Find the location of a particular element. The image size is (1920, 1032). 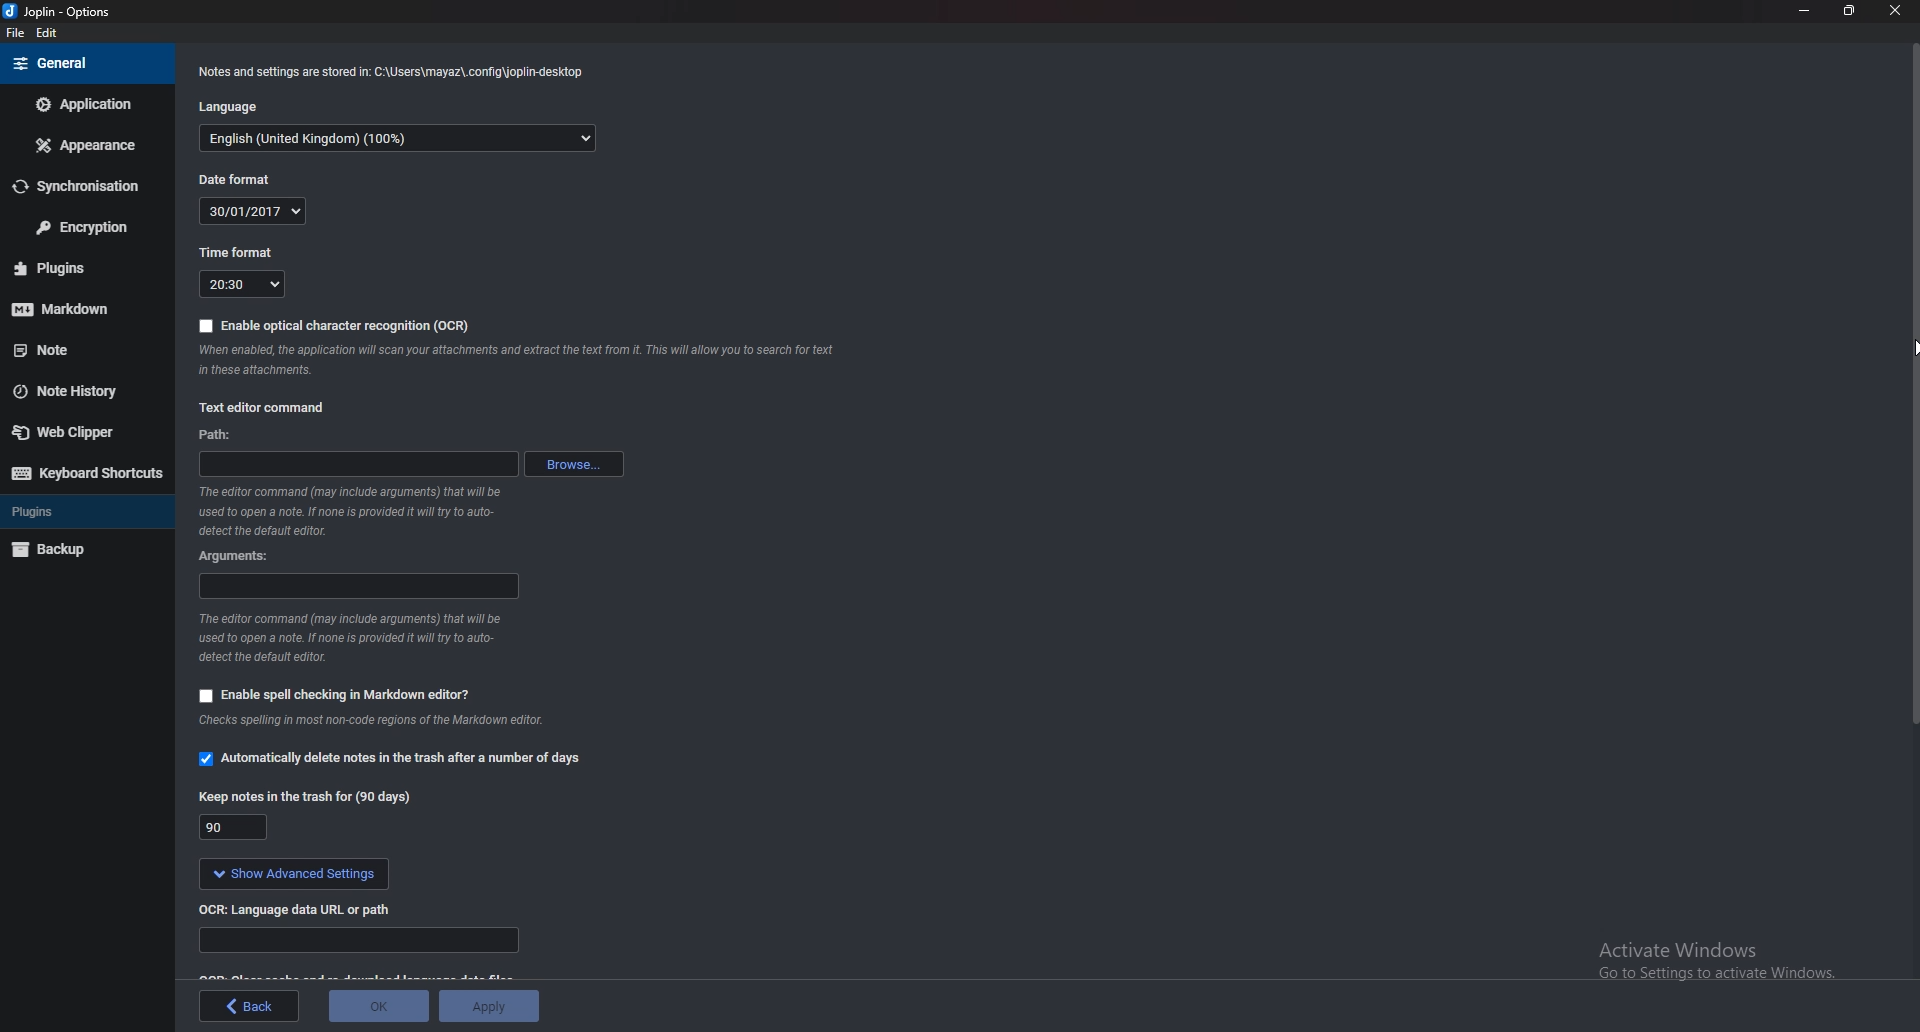

Time format is located at coordinates (239, 255).